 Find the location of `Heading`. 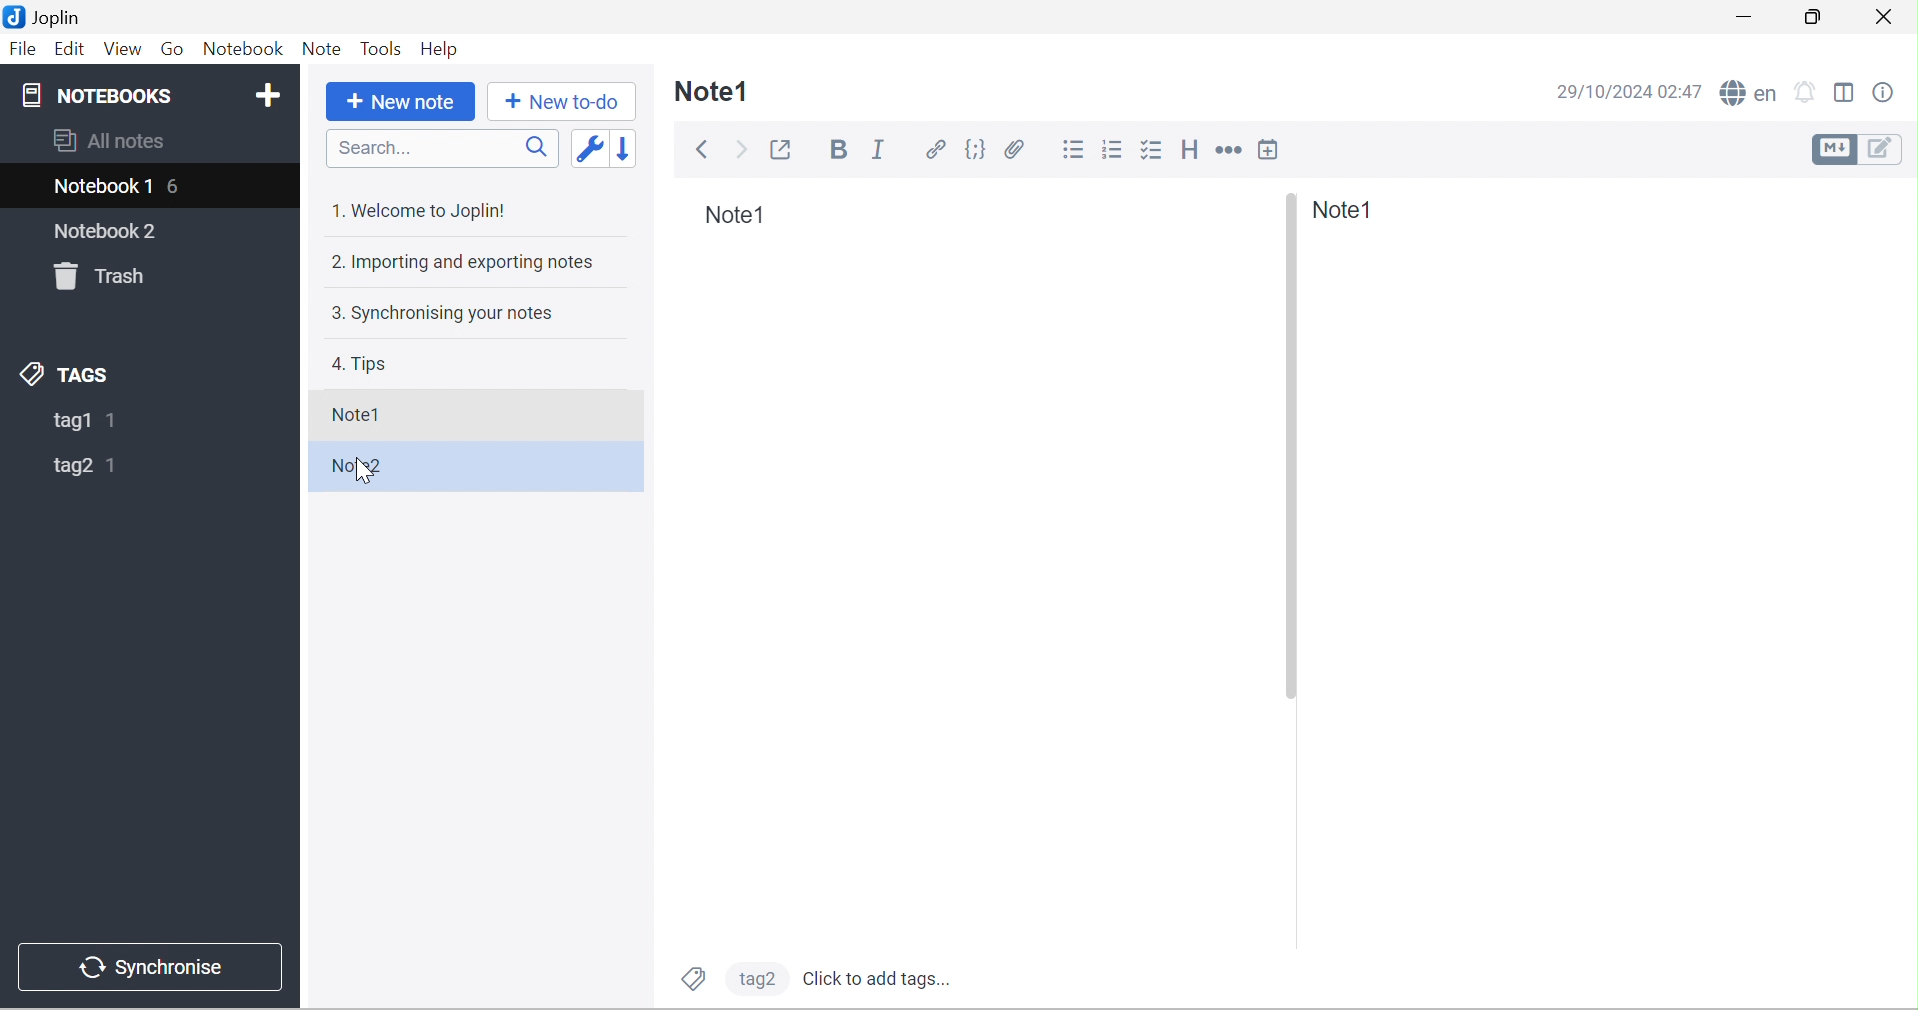

Heading is located at coordinates (1192, 152).